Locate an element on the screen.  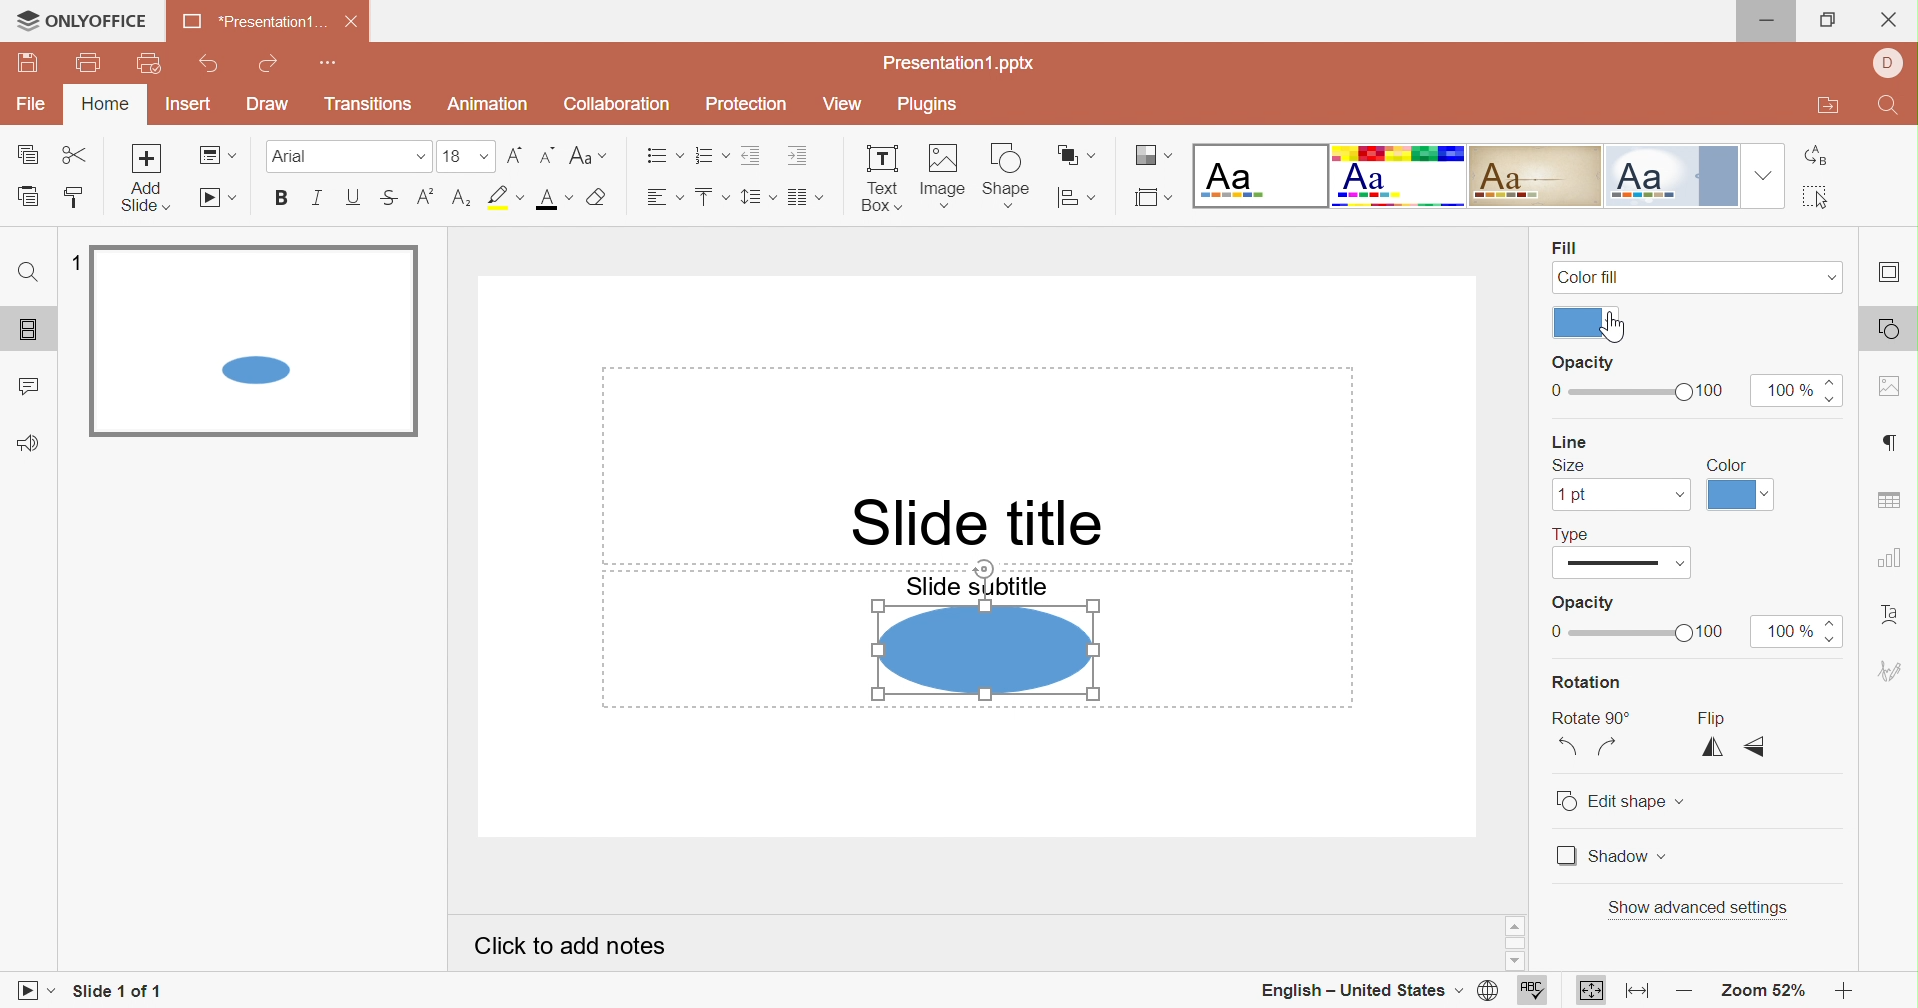
Draw is located at coordinates (269, 104).